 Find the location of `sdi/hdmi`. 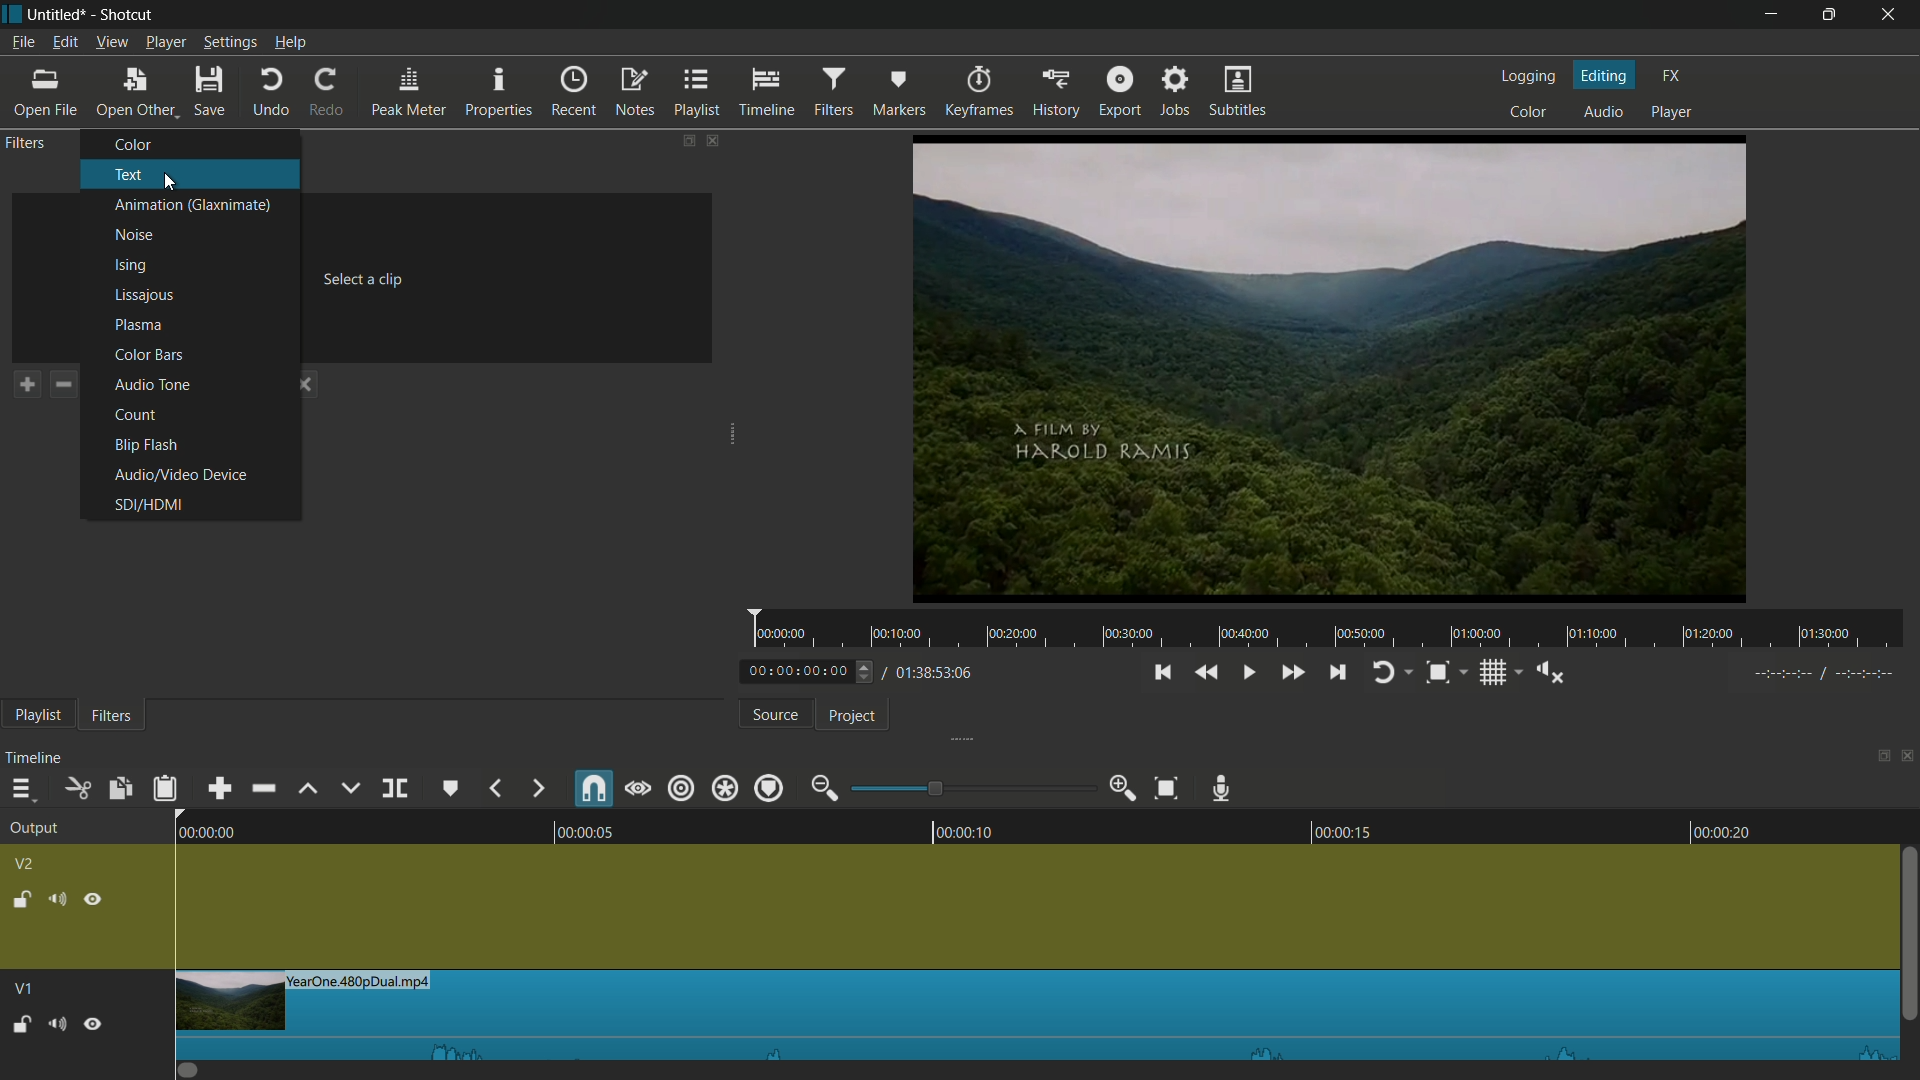

sdi/hdmi is located at coordinates (149, 505).